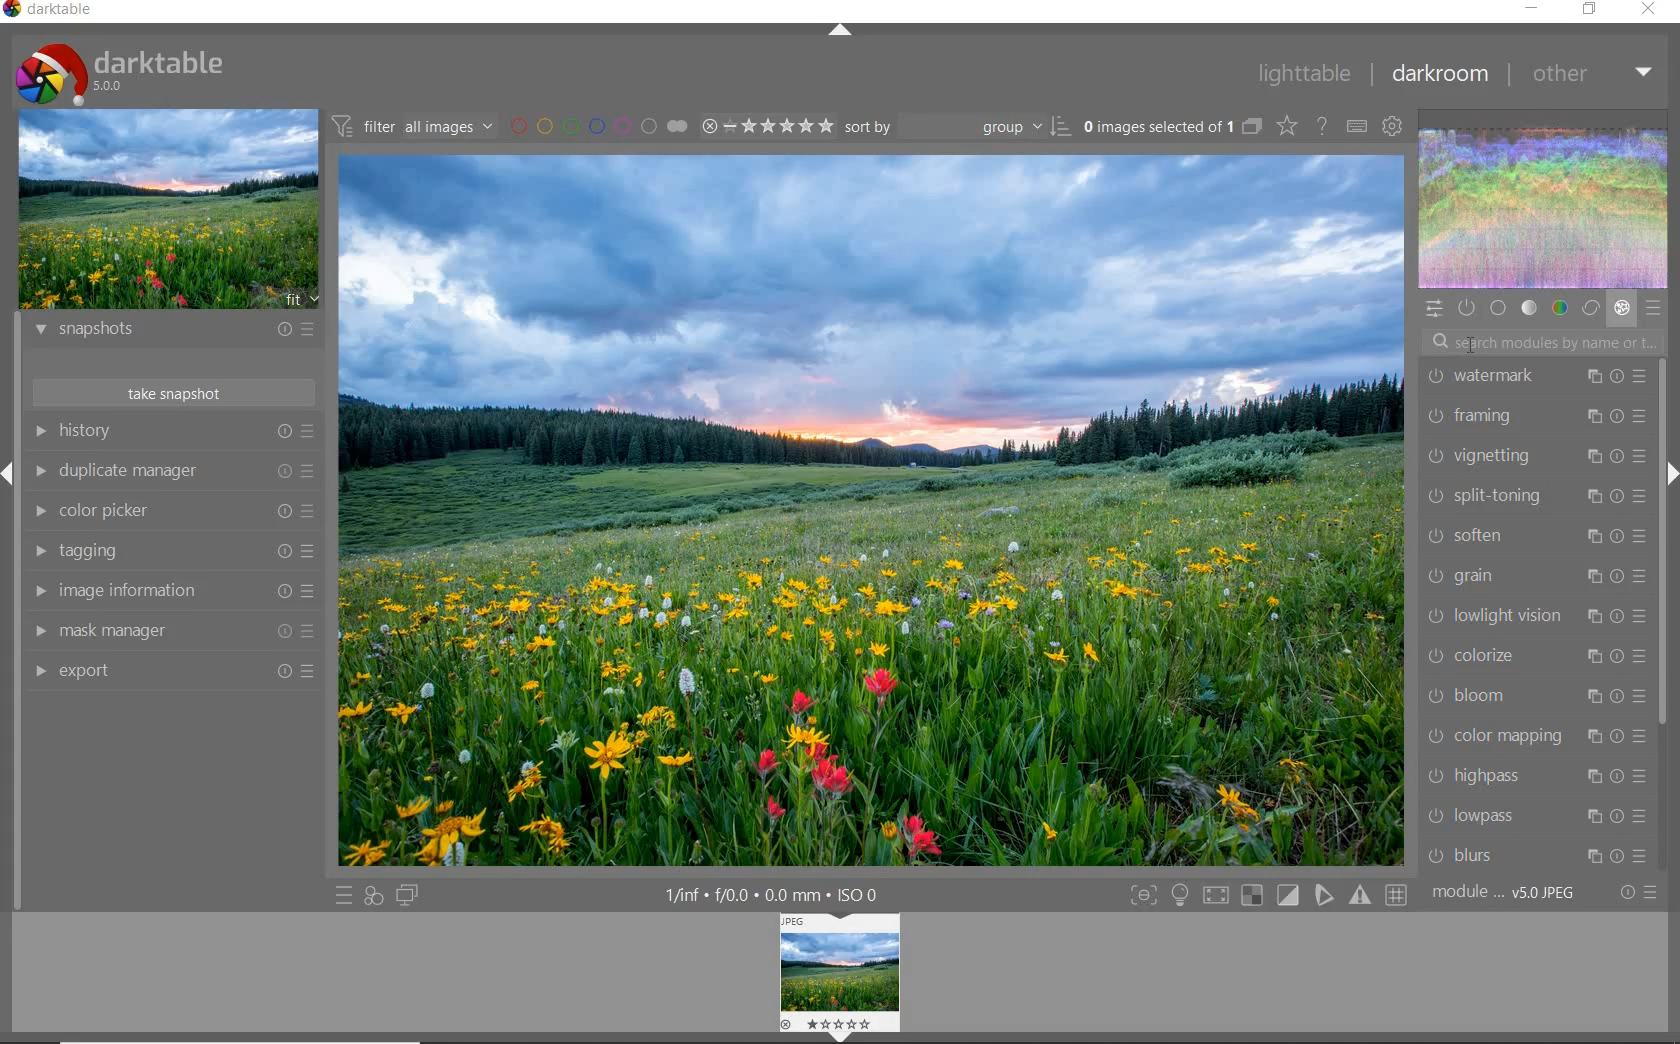  What do you see at coordinates (770, 128) in the screenshot?
I see `range rating of selected images` at bounding box center [770, 128].